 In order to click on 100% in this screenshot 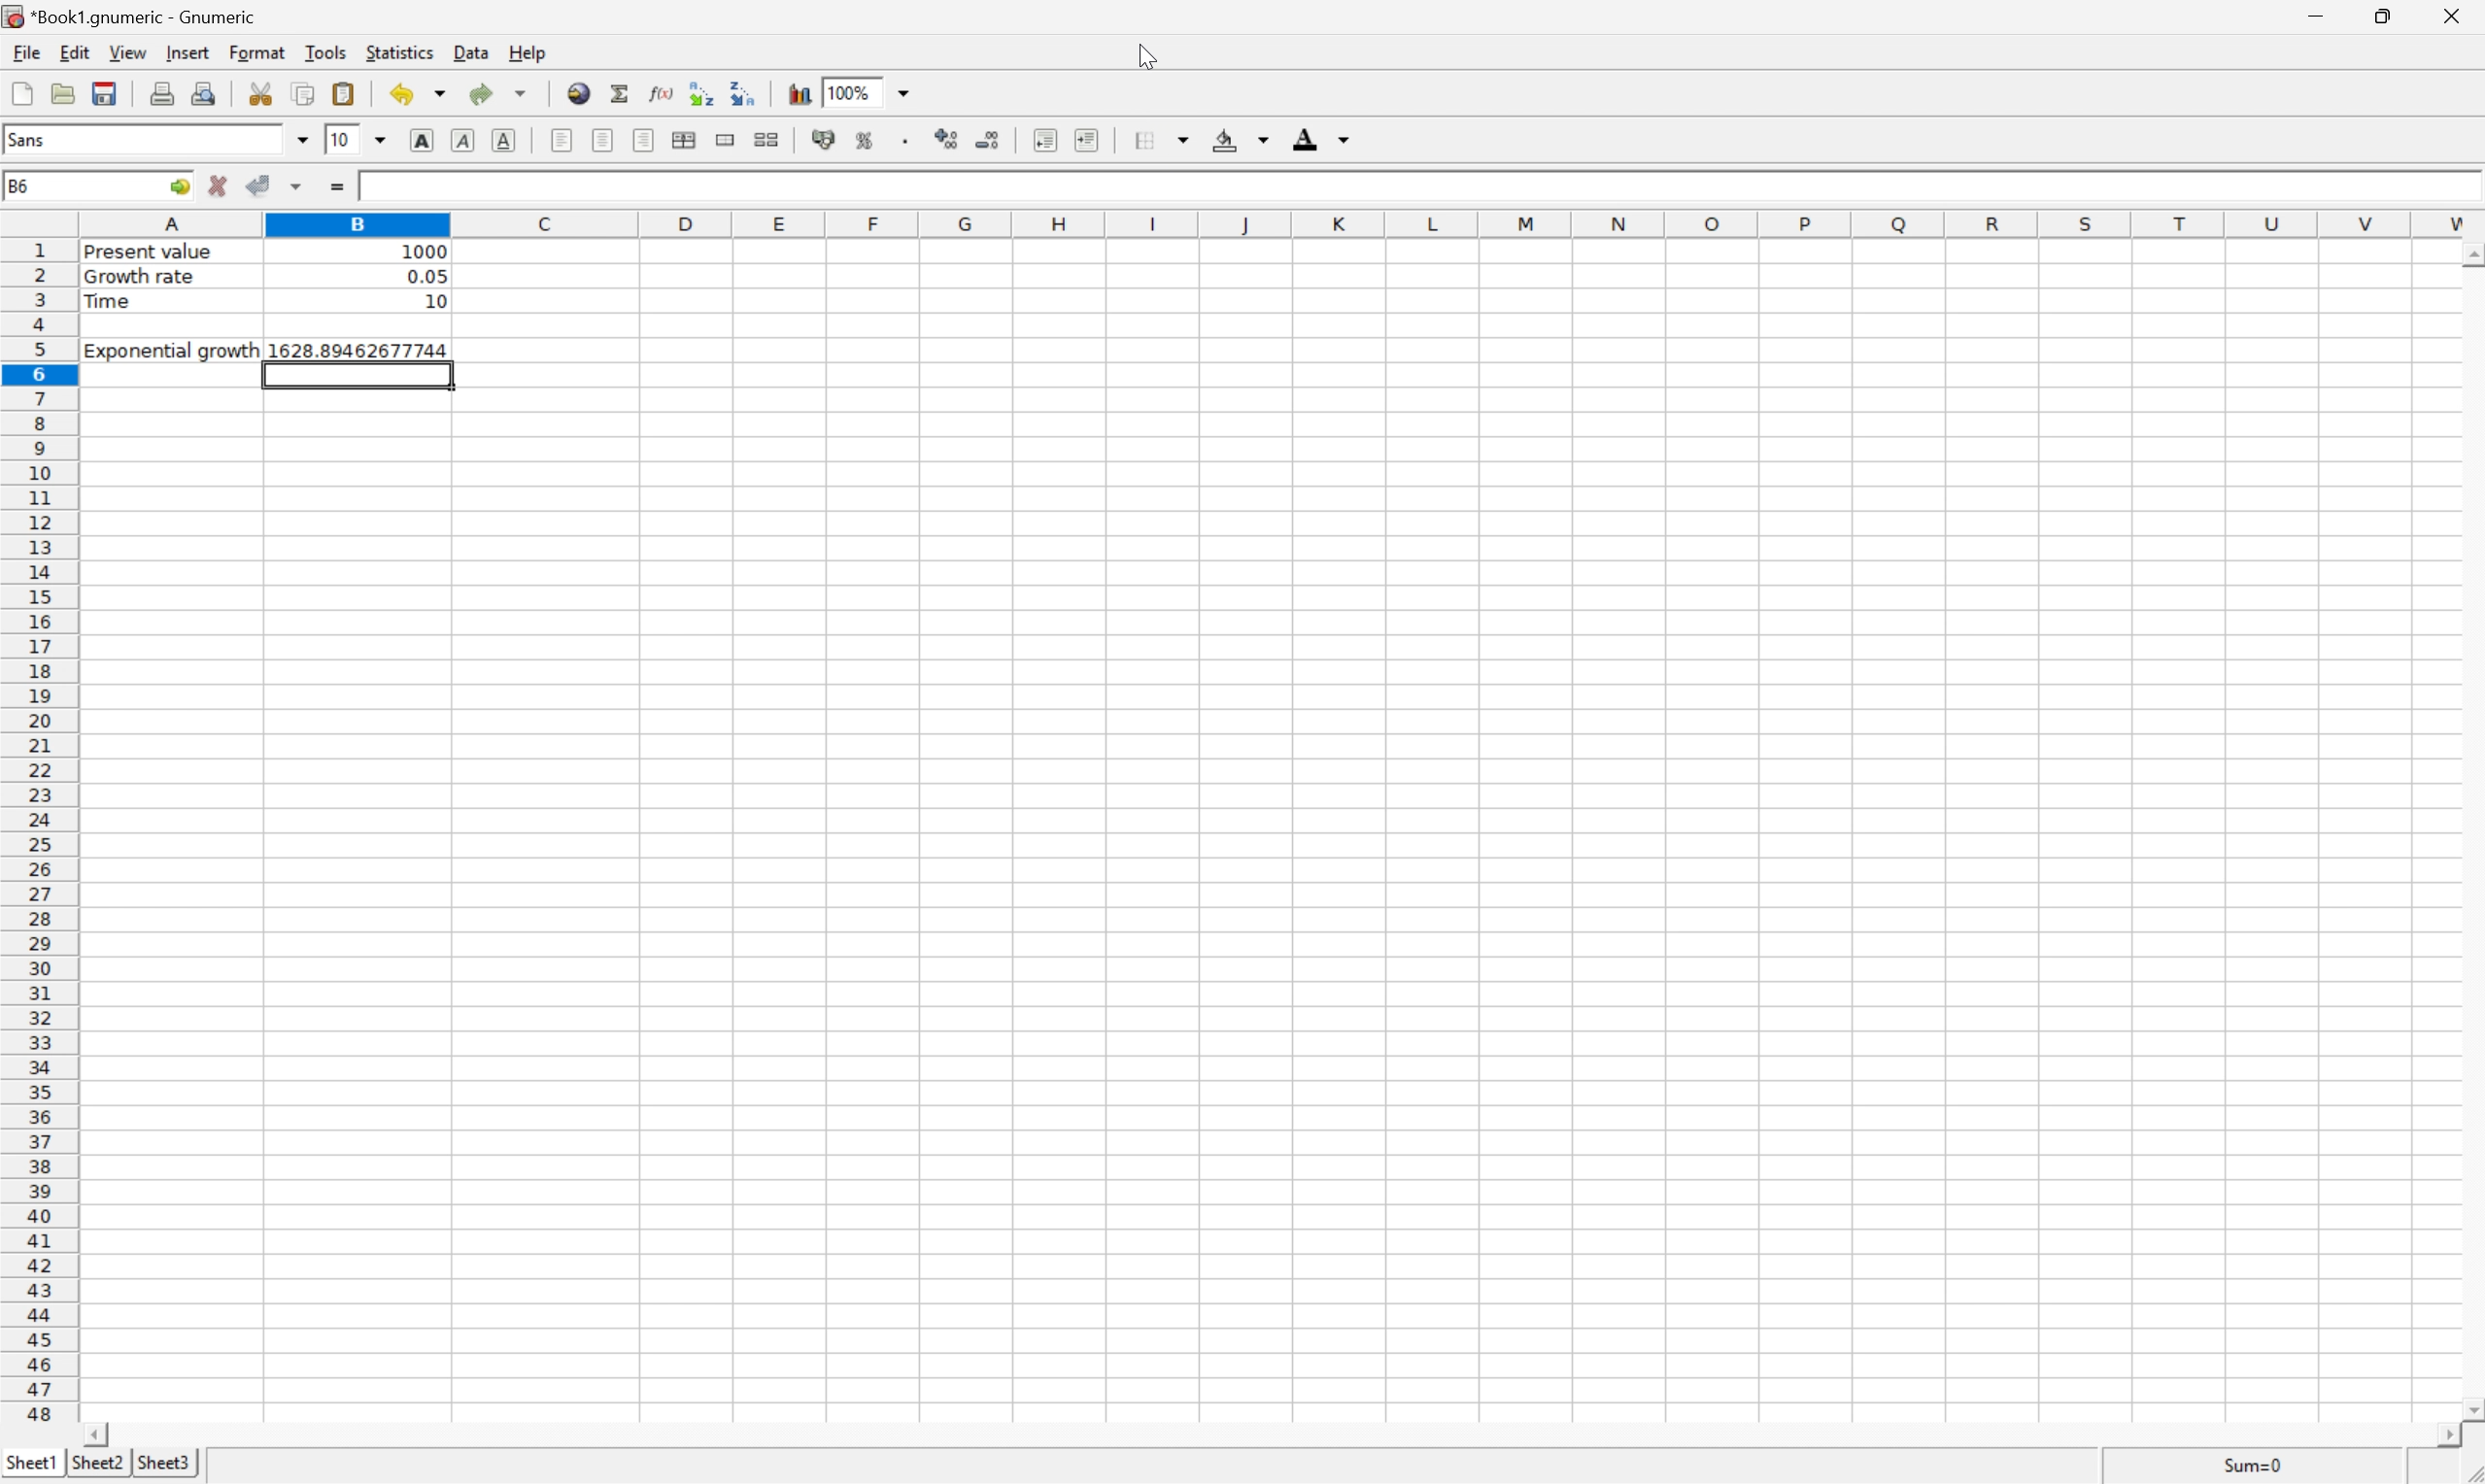, I will do `click(853, 93)`.